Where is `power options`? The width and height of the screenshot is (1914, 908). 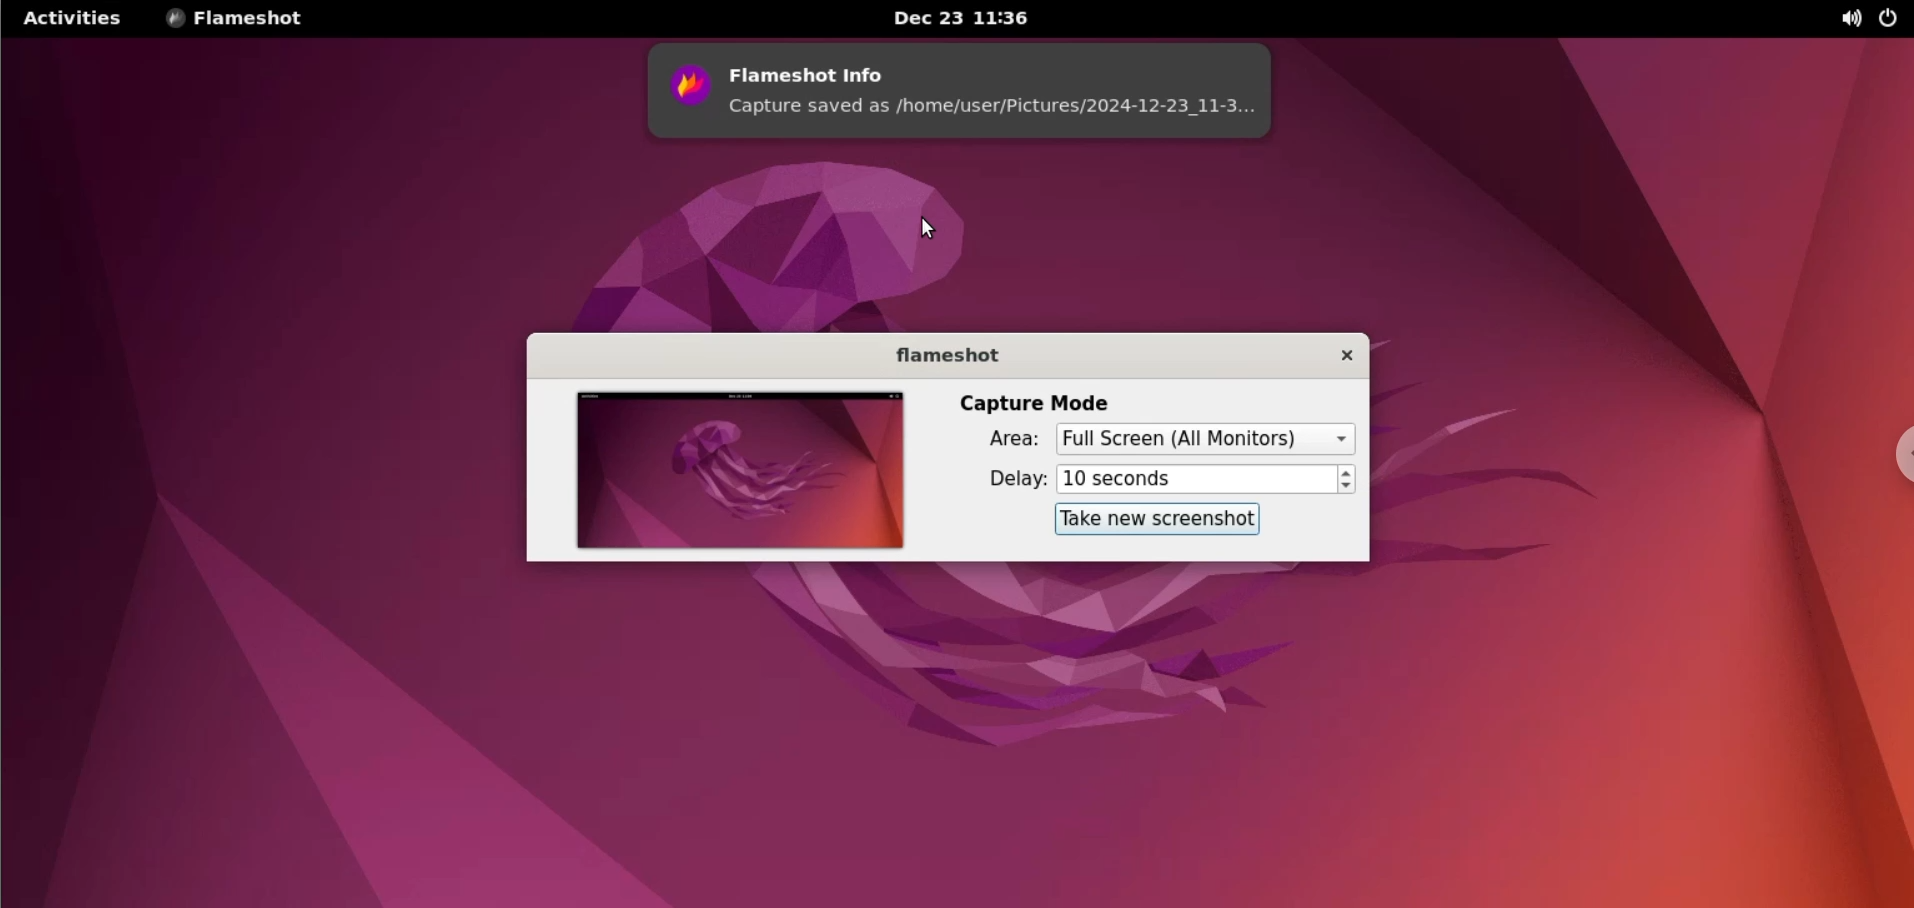 power options is located at coordinates (1888, 19).